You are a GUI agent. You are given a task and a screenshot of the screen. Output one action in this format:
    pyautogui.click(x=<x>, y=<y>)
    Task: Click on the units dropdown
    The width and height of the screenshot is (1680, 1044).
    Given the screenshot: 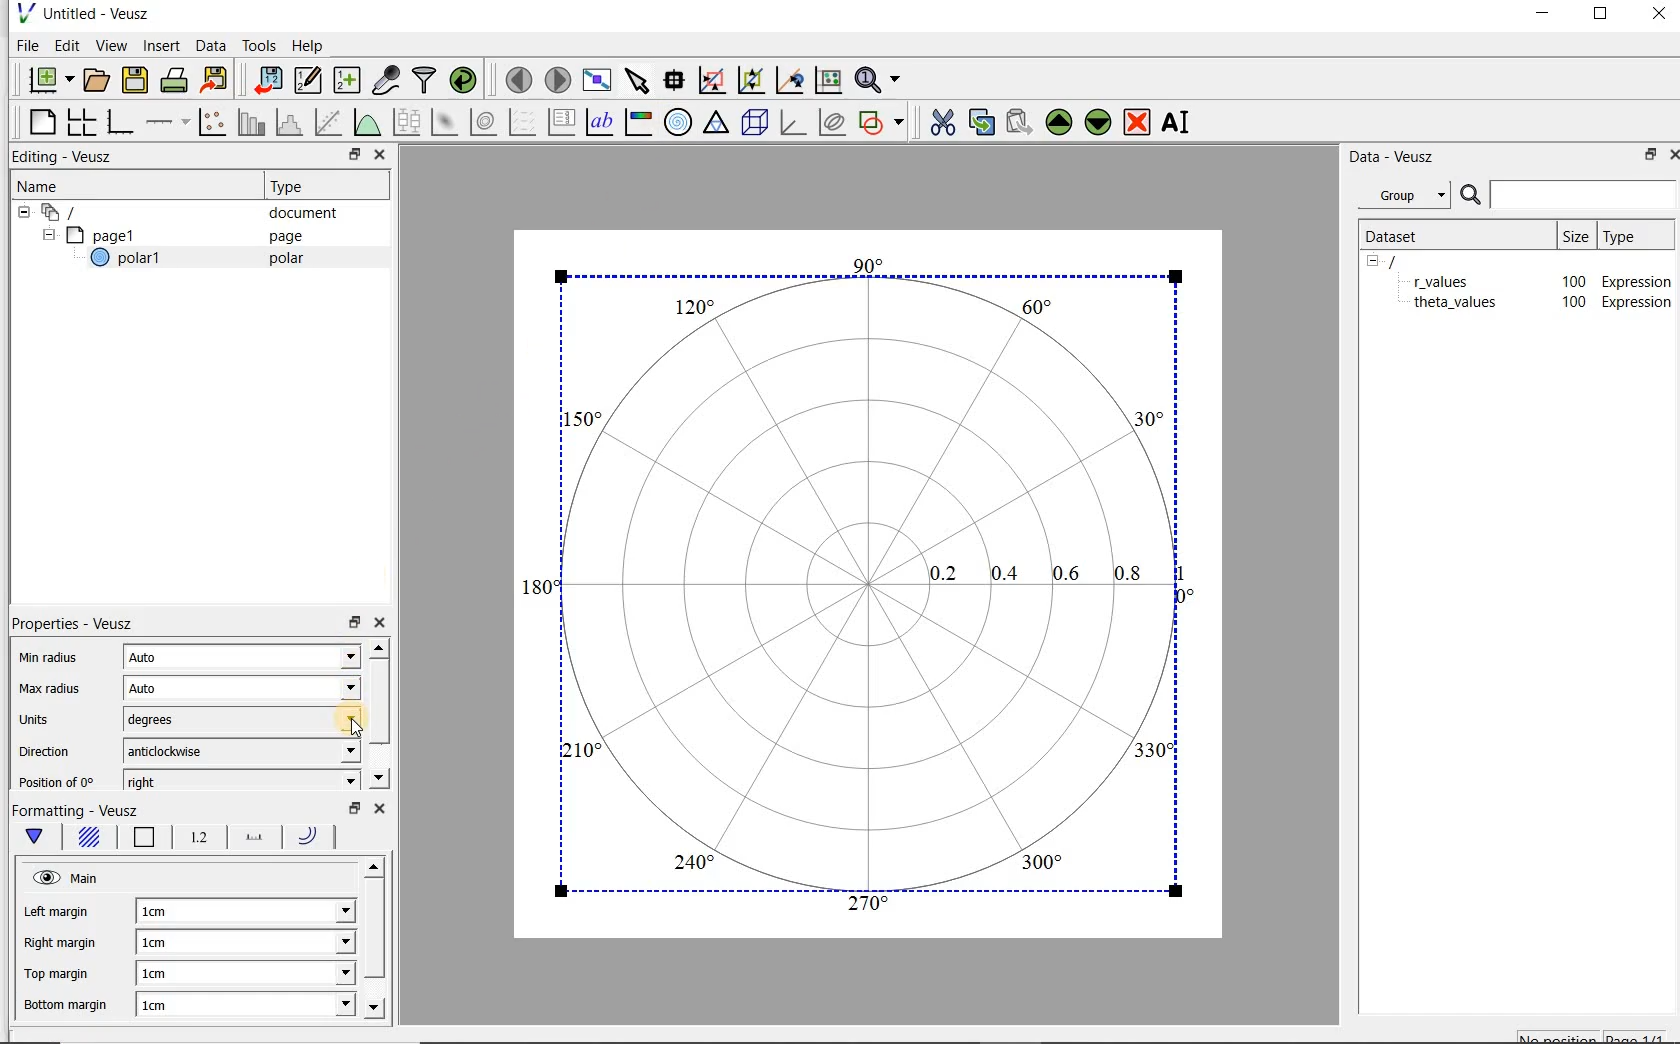 What is the action you would take?
    pyautogui.click(x=324, y=722)
    